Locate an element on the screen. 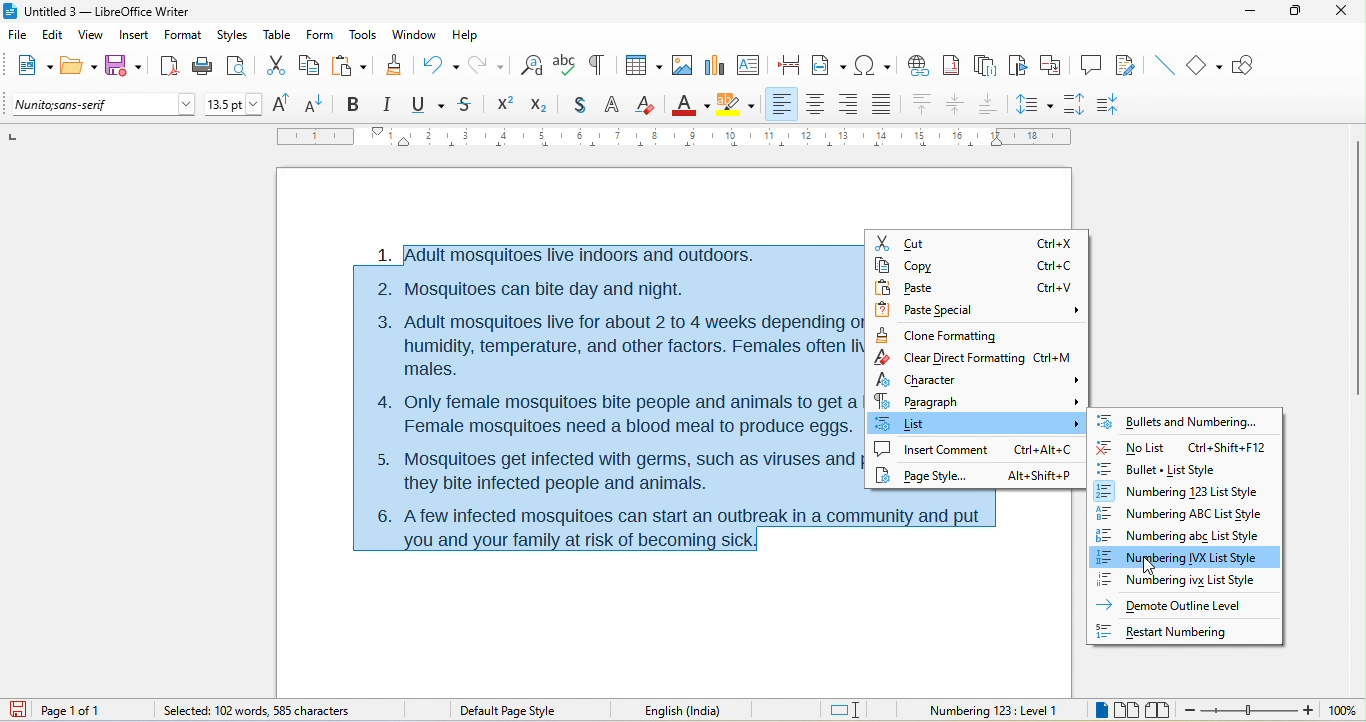 This screenshot has width=1366, height=722. show track changes function is located at coordinates (1127, 64).